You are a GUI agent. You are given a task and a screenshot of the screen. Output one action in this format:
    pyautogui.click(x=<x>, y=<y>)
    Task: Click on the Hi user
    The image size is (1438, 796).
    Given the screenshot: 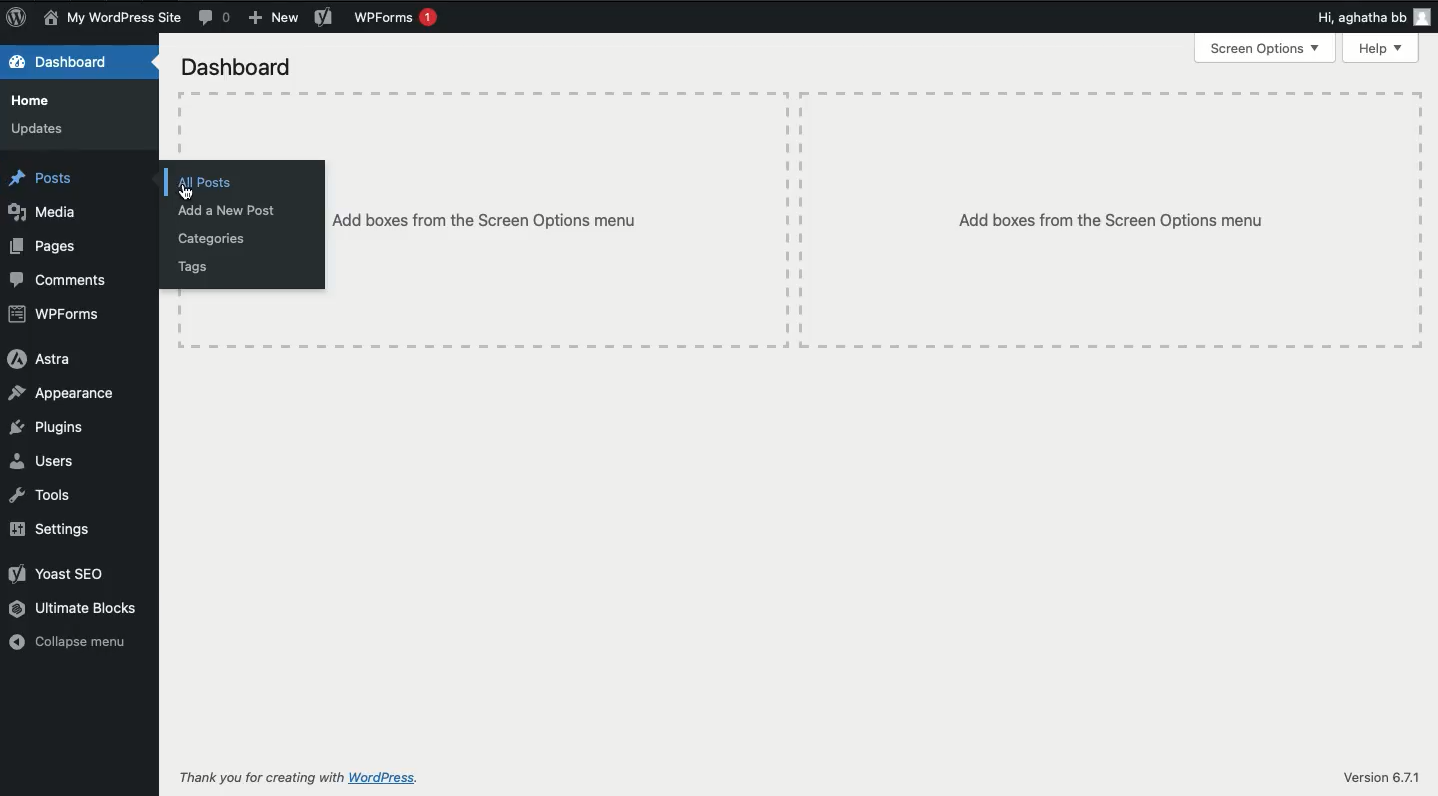 What is the action you would take?
    pyautogui.click(x=1375, y=18)
    